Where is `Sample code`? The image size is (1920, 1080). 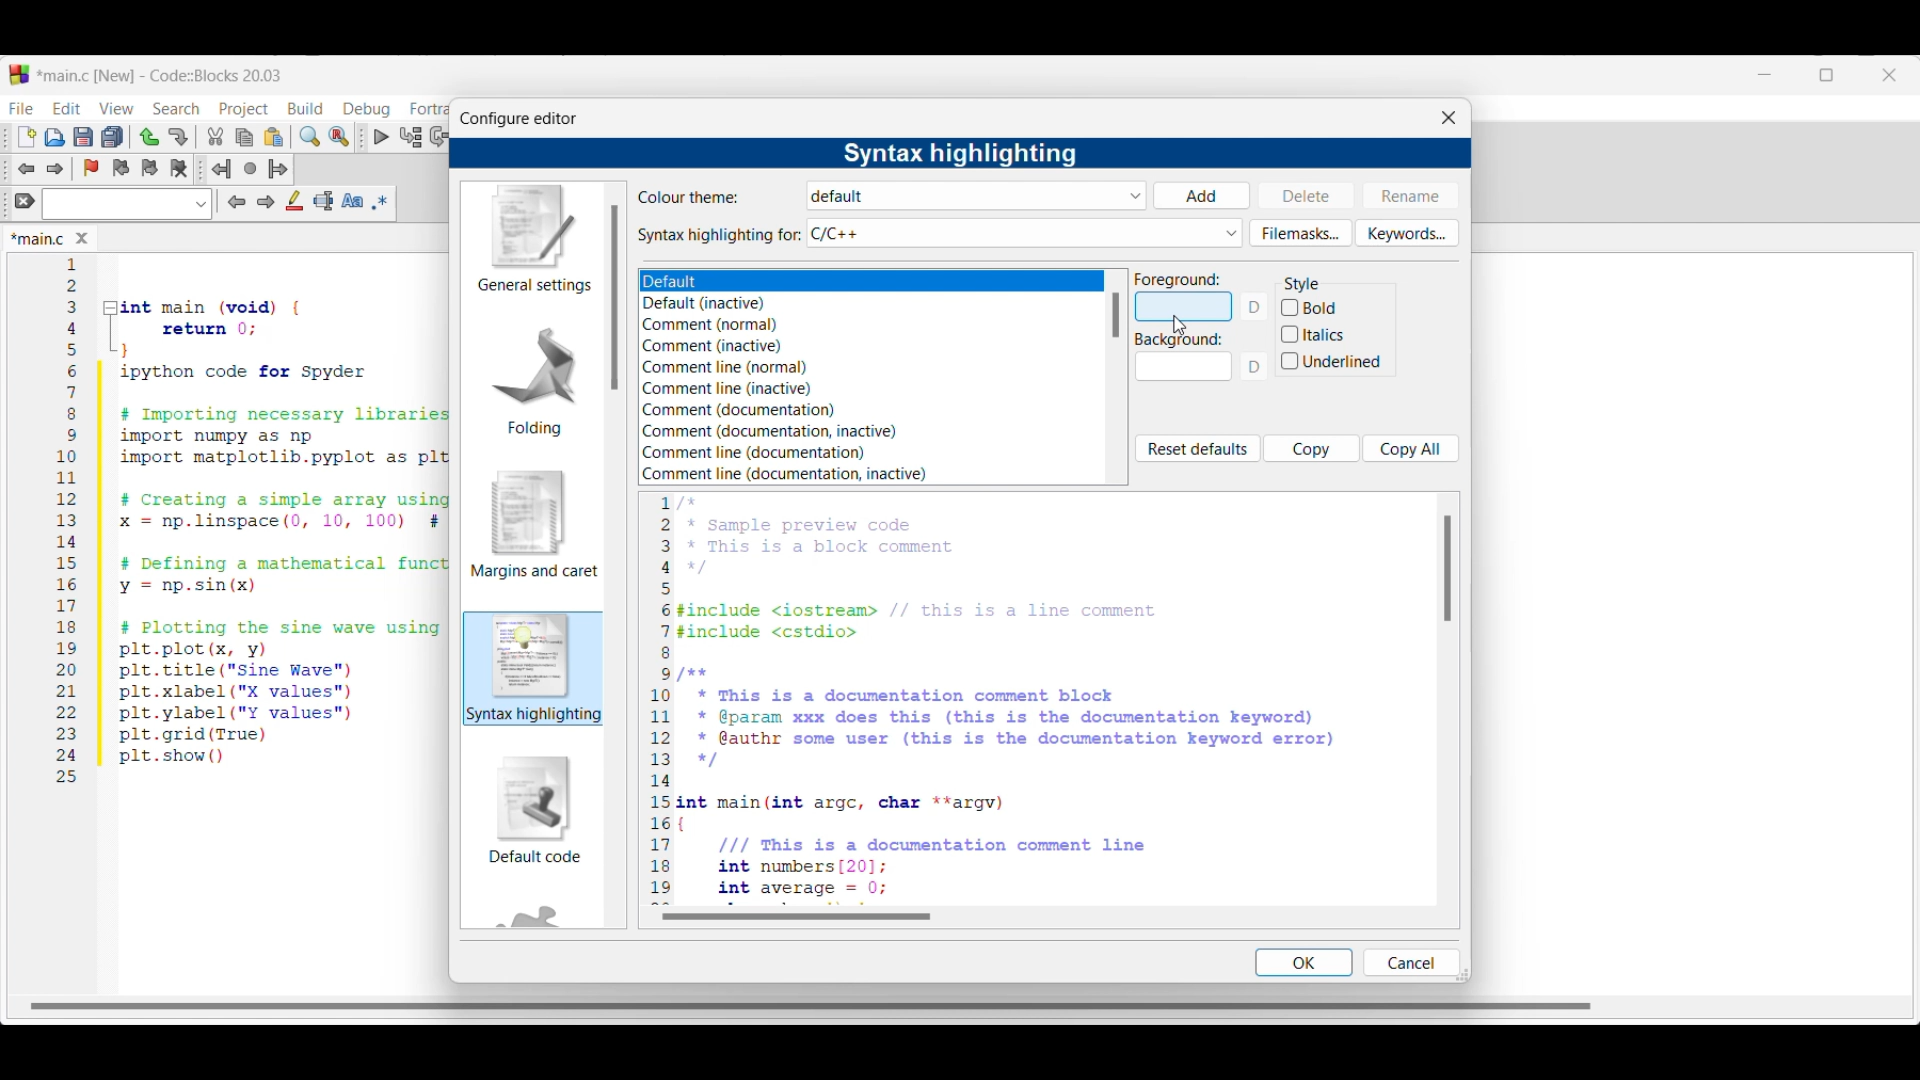 Sample code is located at coordinates (994, 699).